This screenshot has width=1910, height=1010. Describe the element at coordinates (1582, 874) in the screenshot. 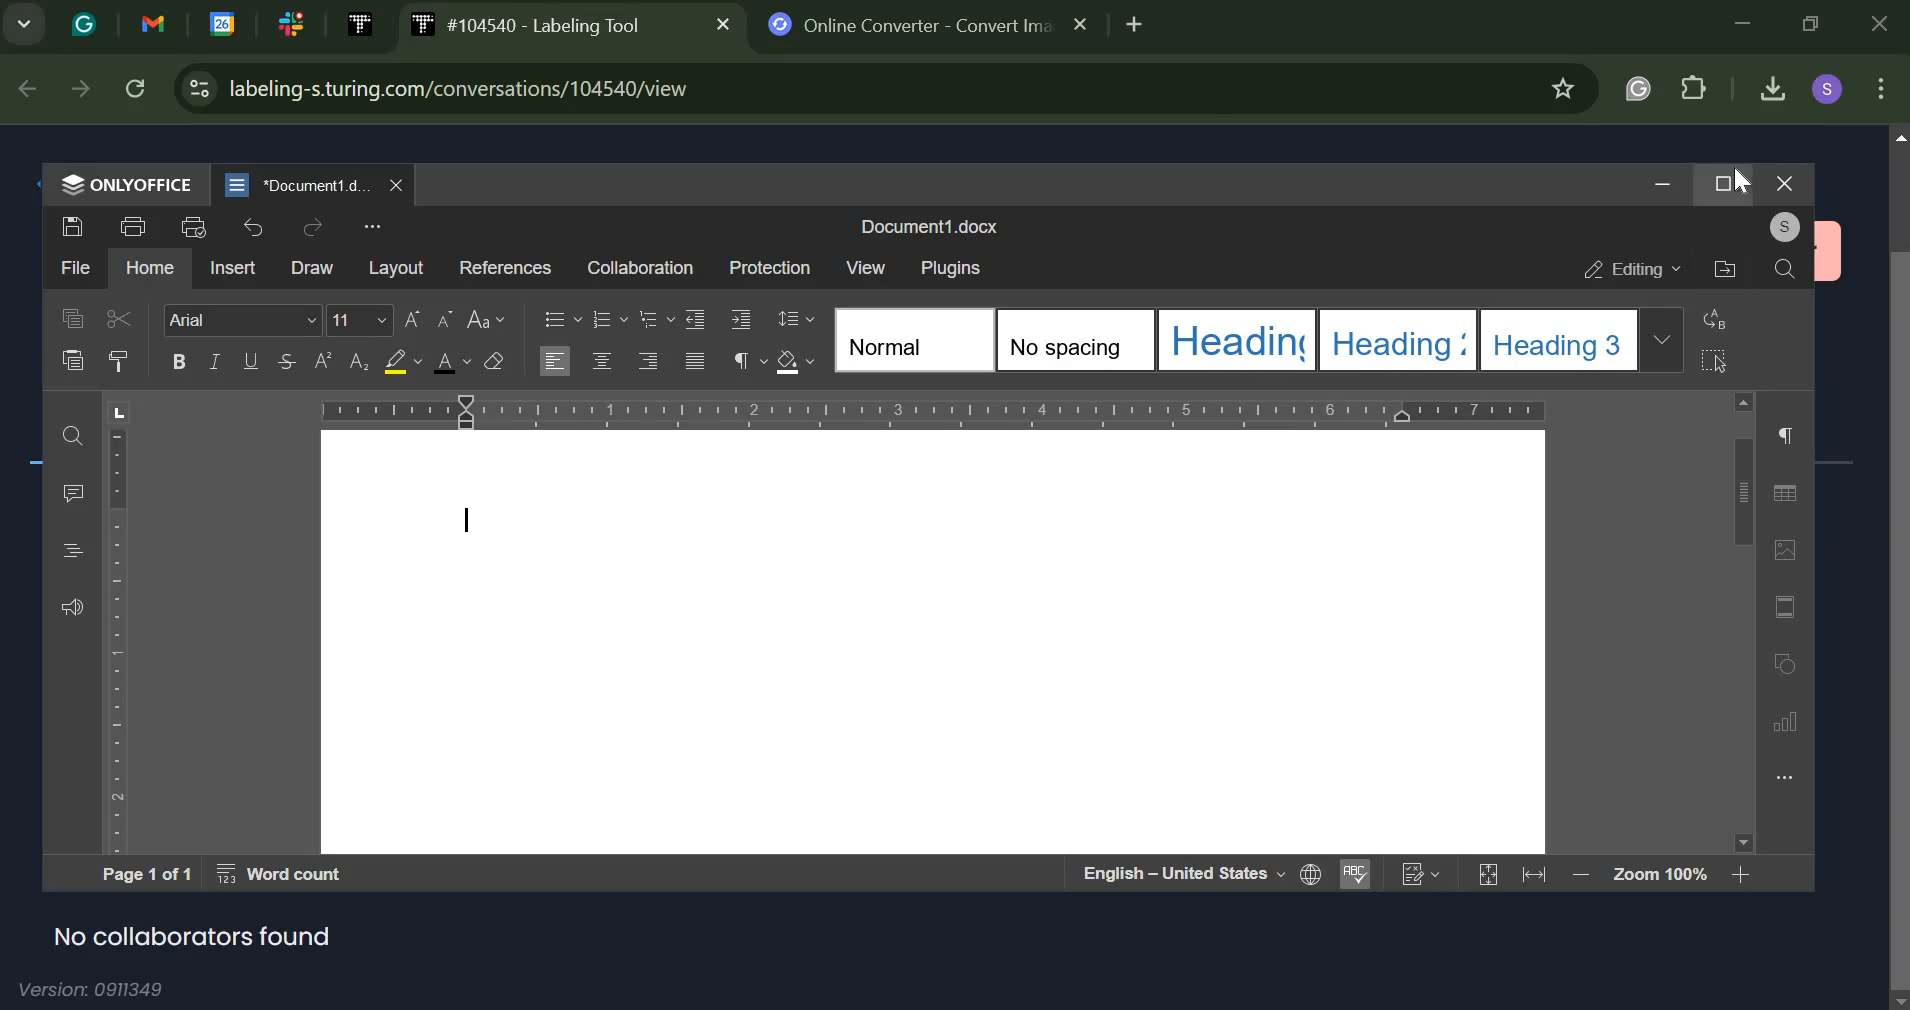

I see `Decrease zoom` at that location.